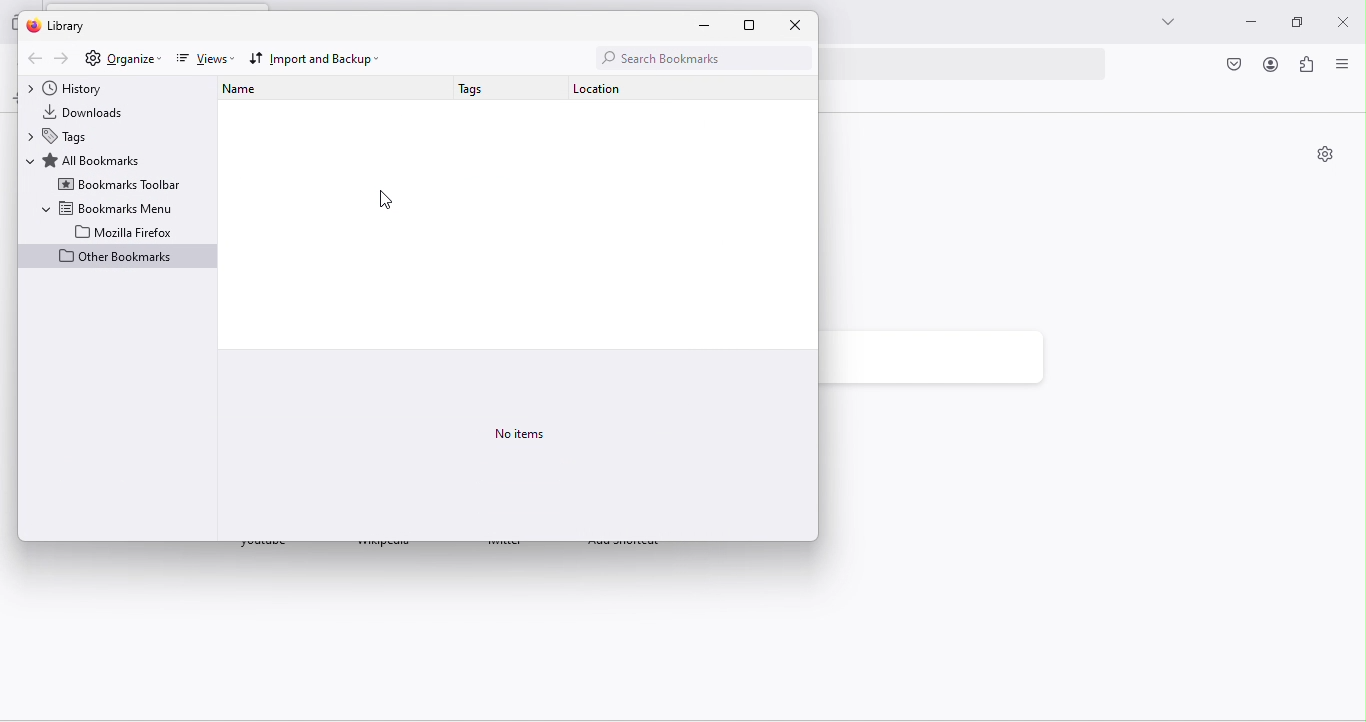 The height and width of the screenshot is (722, 1366). What do you see at coordinates (699, 57) in the screenshot?
I see `search bookmarks` at bounding box center [699, 57].